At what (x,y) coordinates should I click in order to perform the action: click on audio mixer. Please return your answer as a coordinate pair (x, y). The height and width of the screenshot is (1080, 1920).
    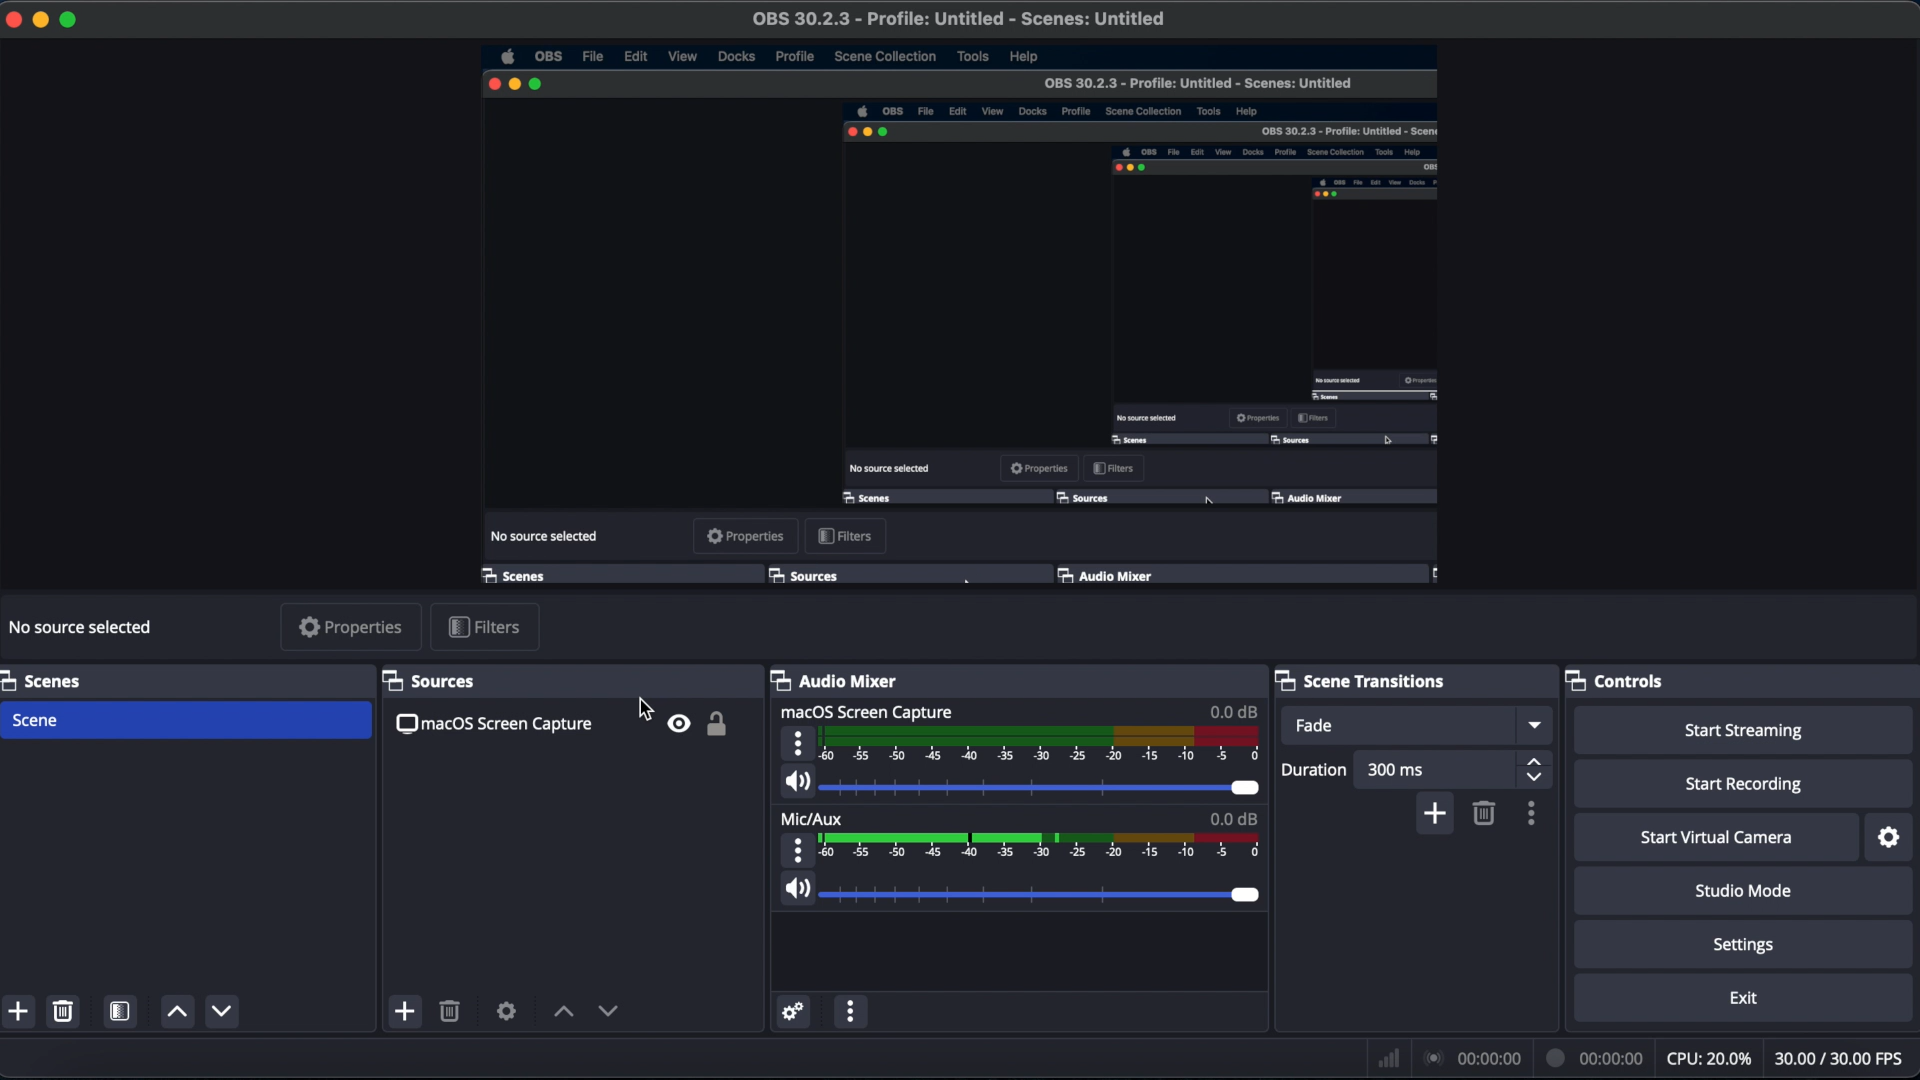
    Looking at the image, I should click on (832, 680).